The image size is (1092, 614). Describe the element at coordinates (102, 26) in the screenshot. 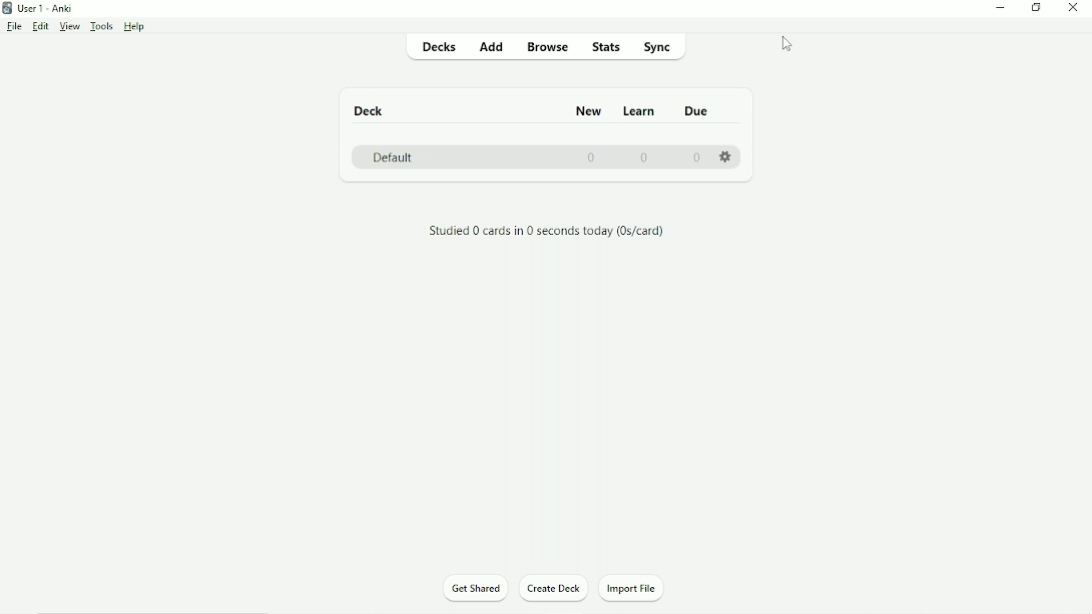

I see `Tools` at that location.